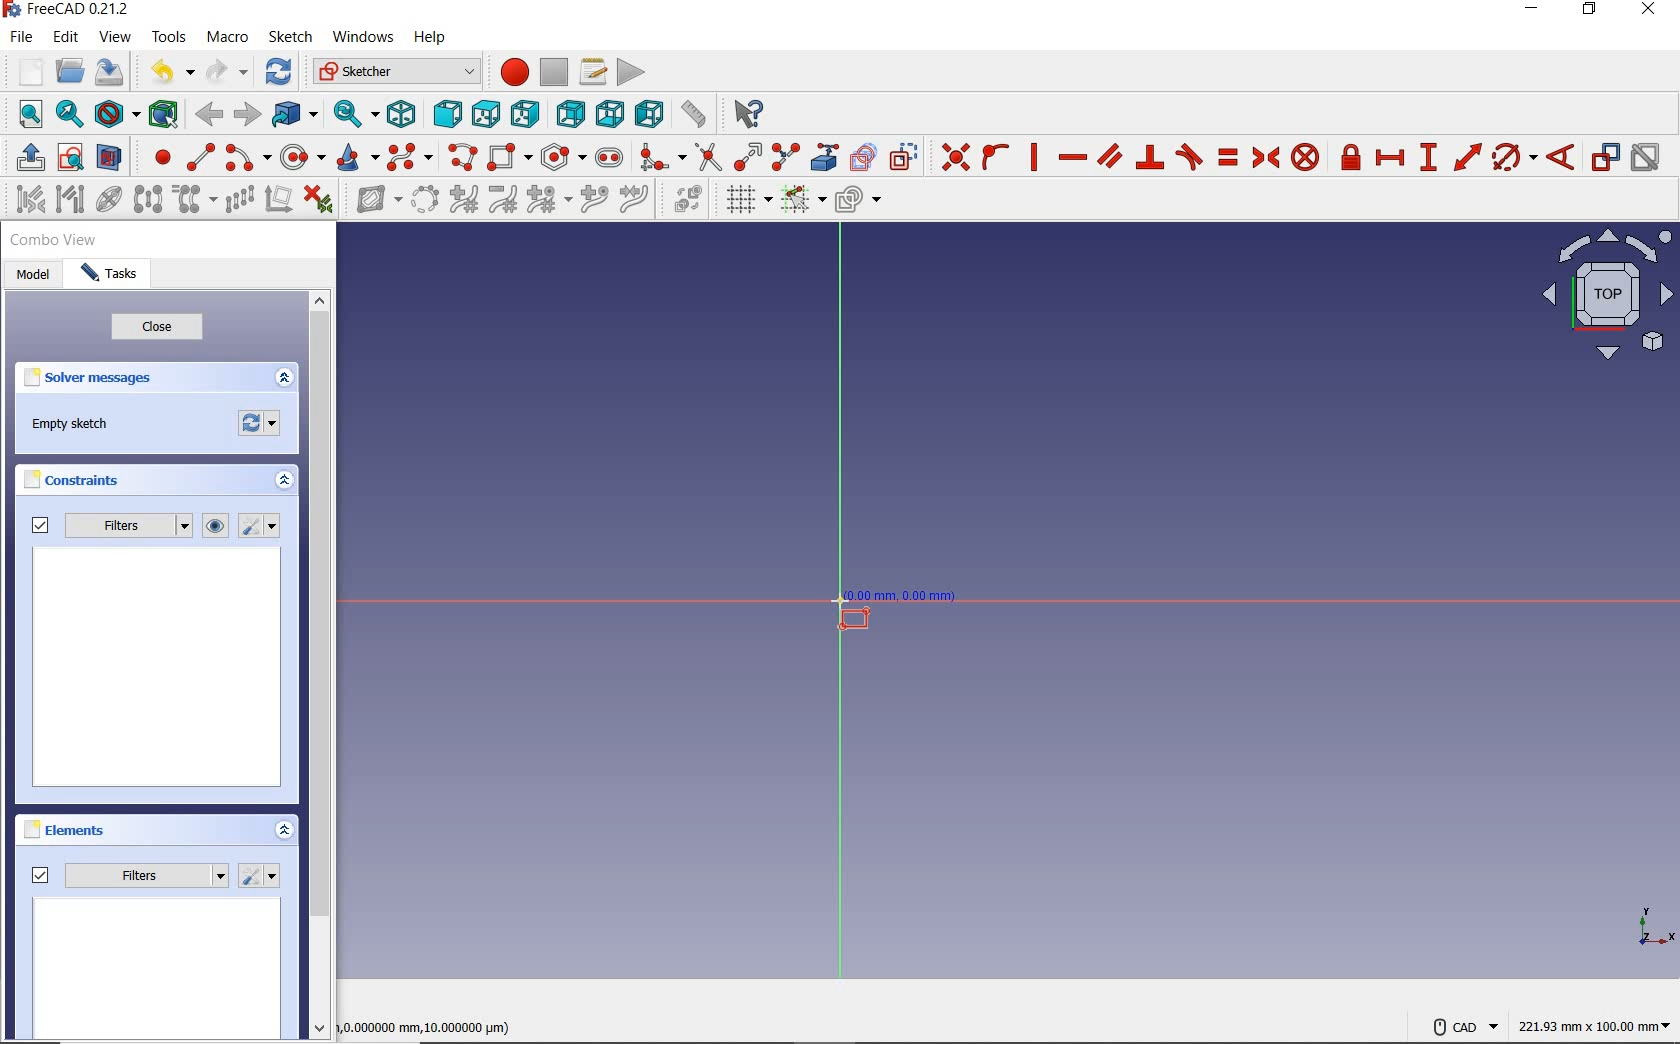 The image size is (1680, 1044). I want to click on constrain block, so click(1305, 157).